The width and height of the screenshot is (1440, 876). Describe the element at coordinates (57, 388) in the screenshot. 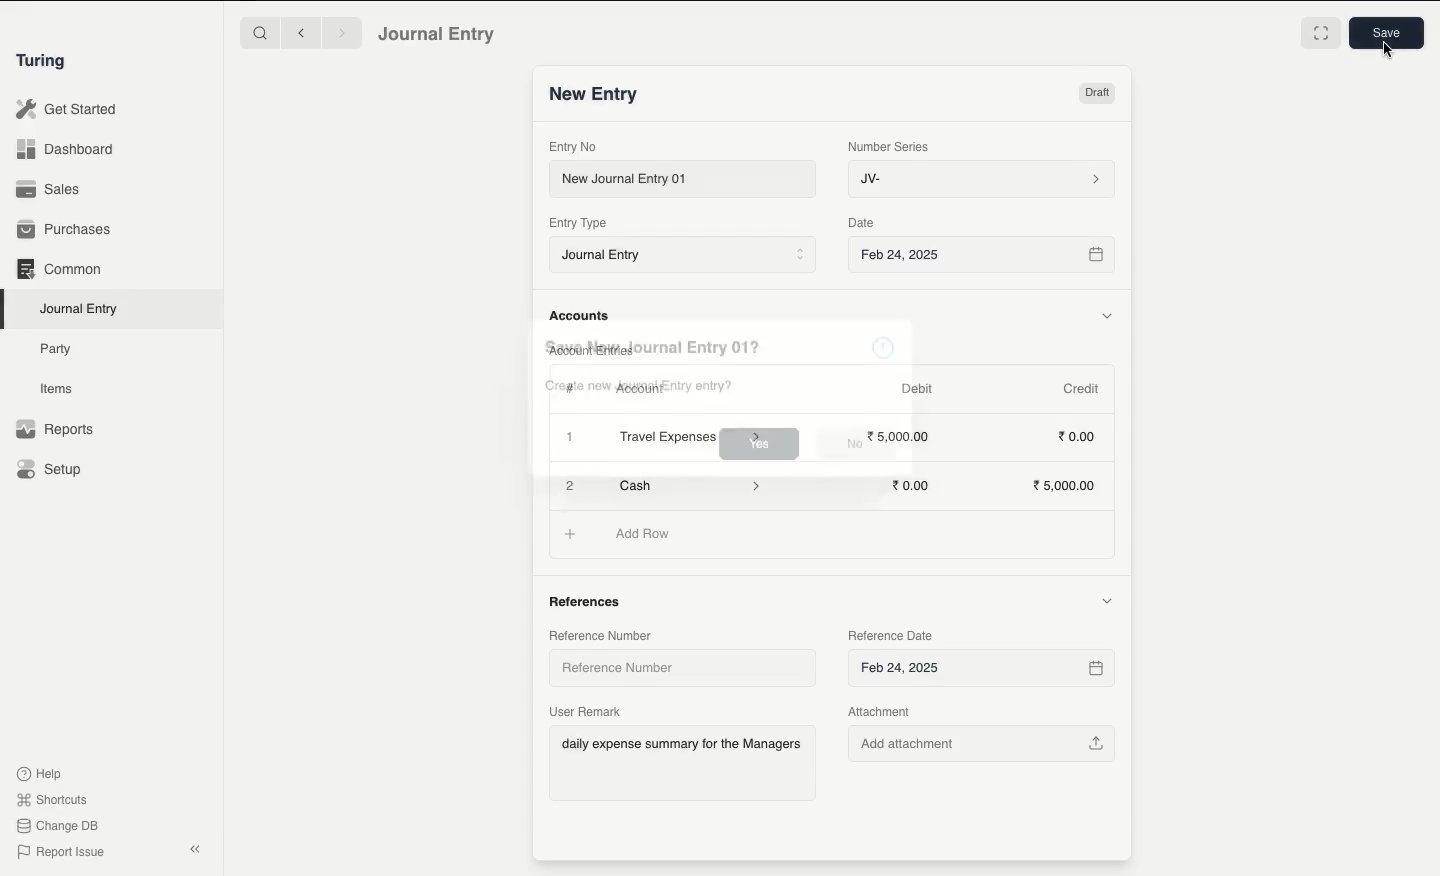

I see `Items` at that location.